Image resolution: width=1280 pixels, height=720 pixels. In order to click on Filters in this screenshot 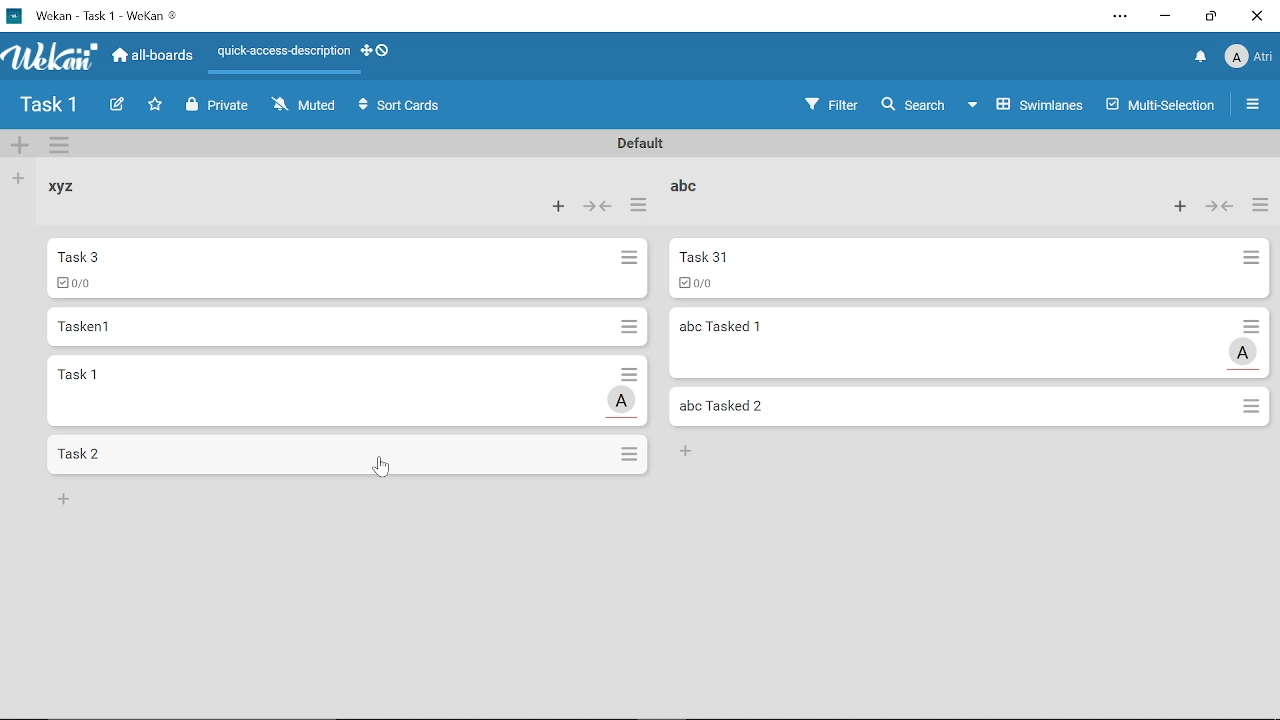, I will do `click(827, 105)`.